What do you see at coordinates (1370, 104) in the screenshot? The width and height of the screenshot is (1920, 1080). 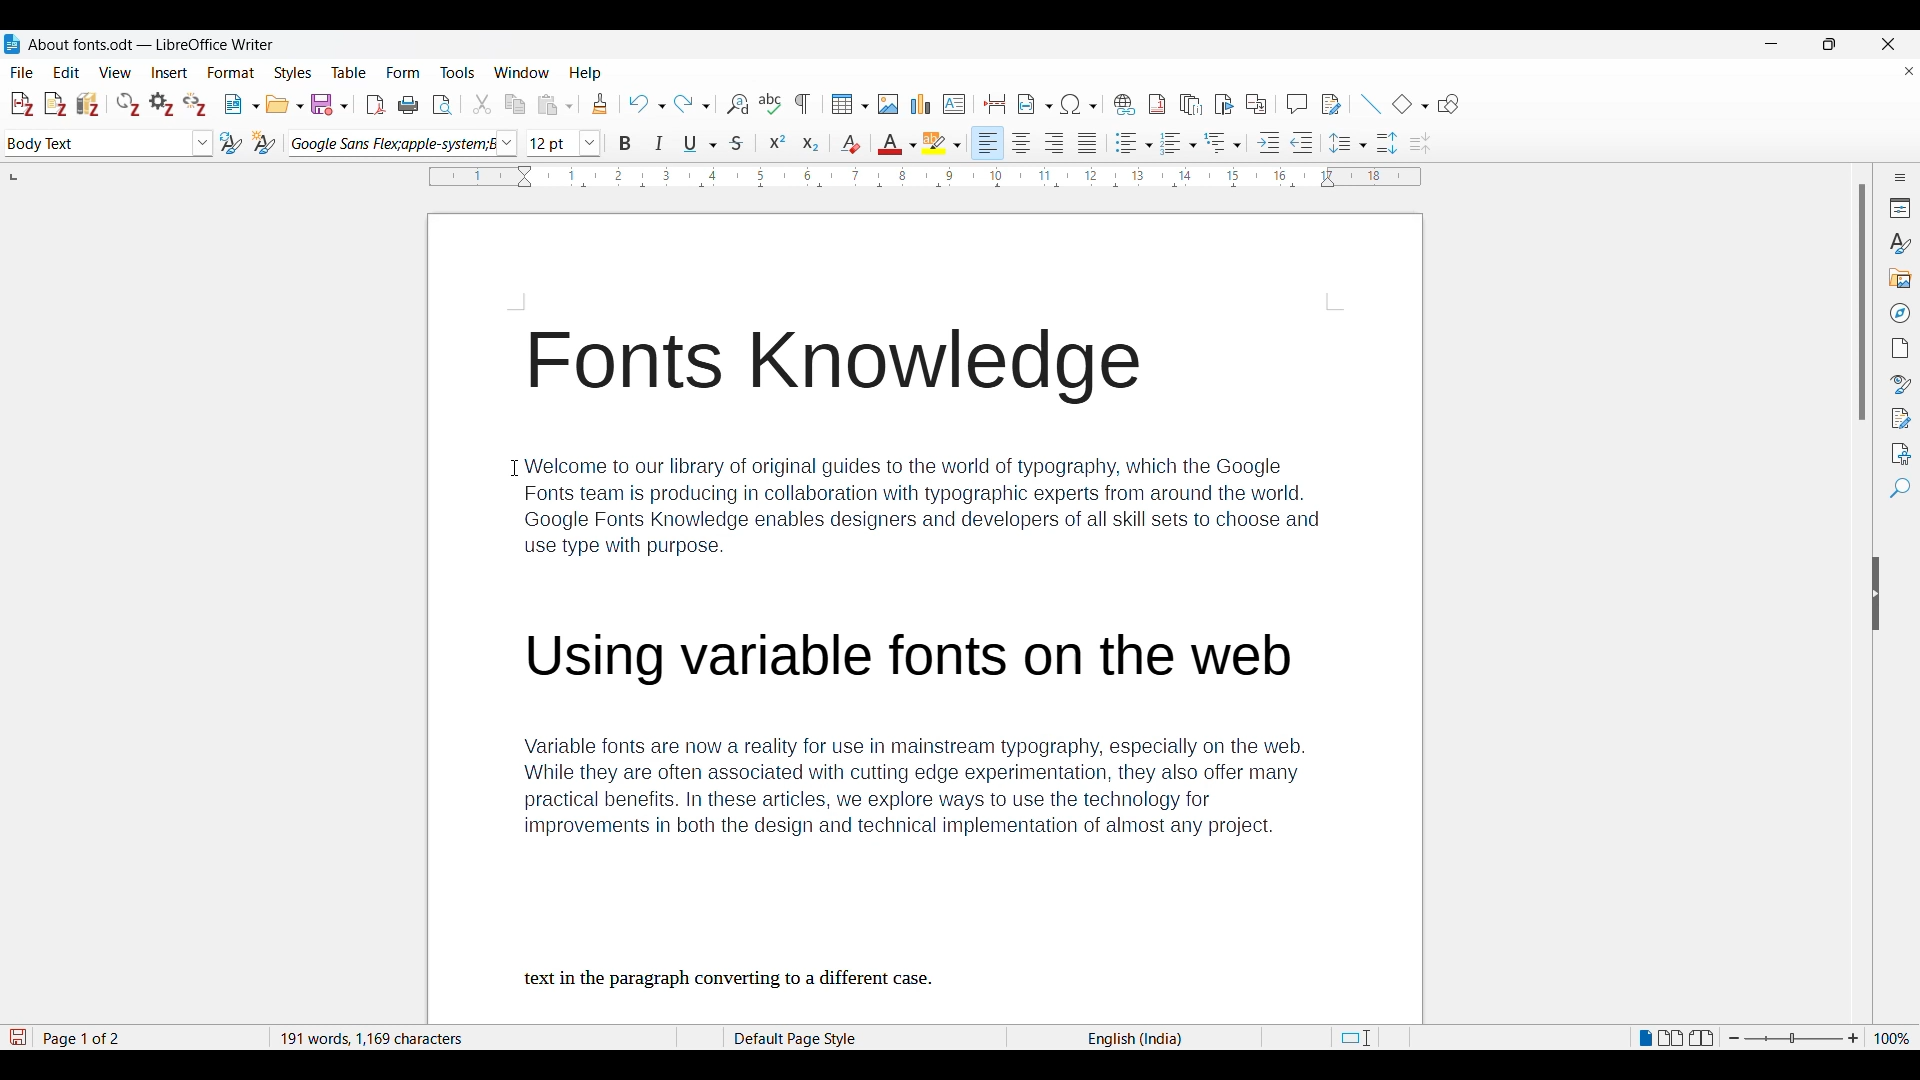 I see `Insert line` at bounding box center [1370, 104].